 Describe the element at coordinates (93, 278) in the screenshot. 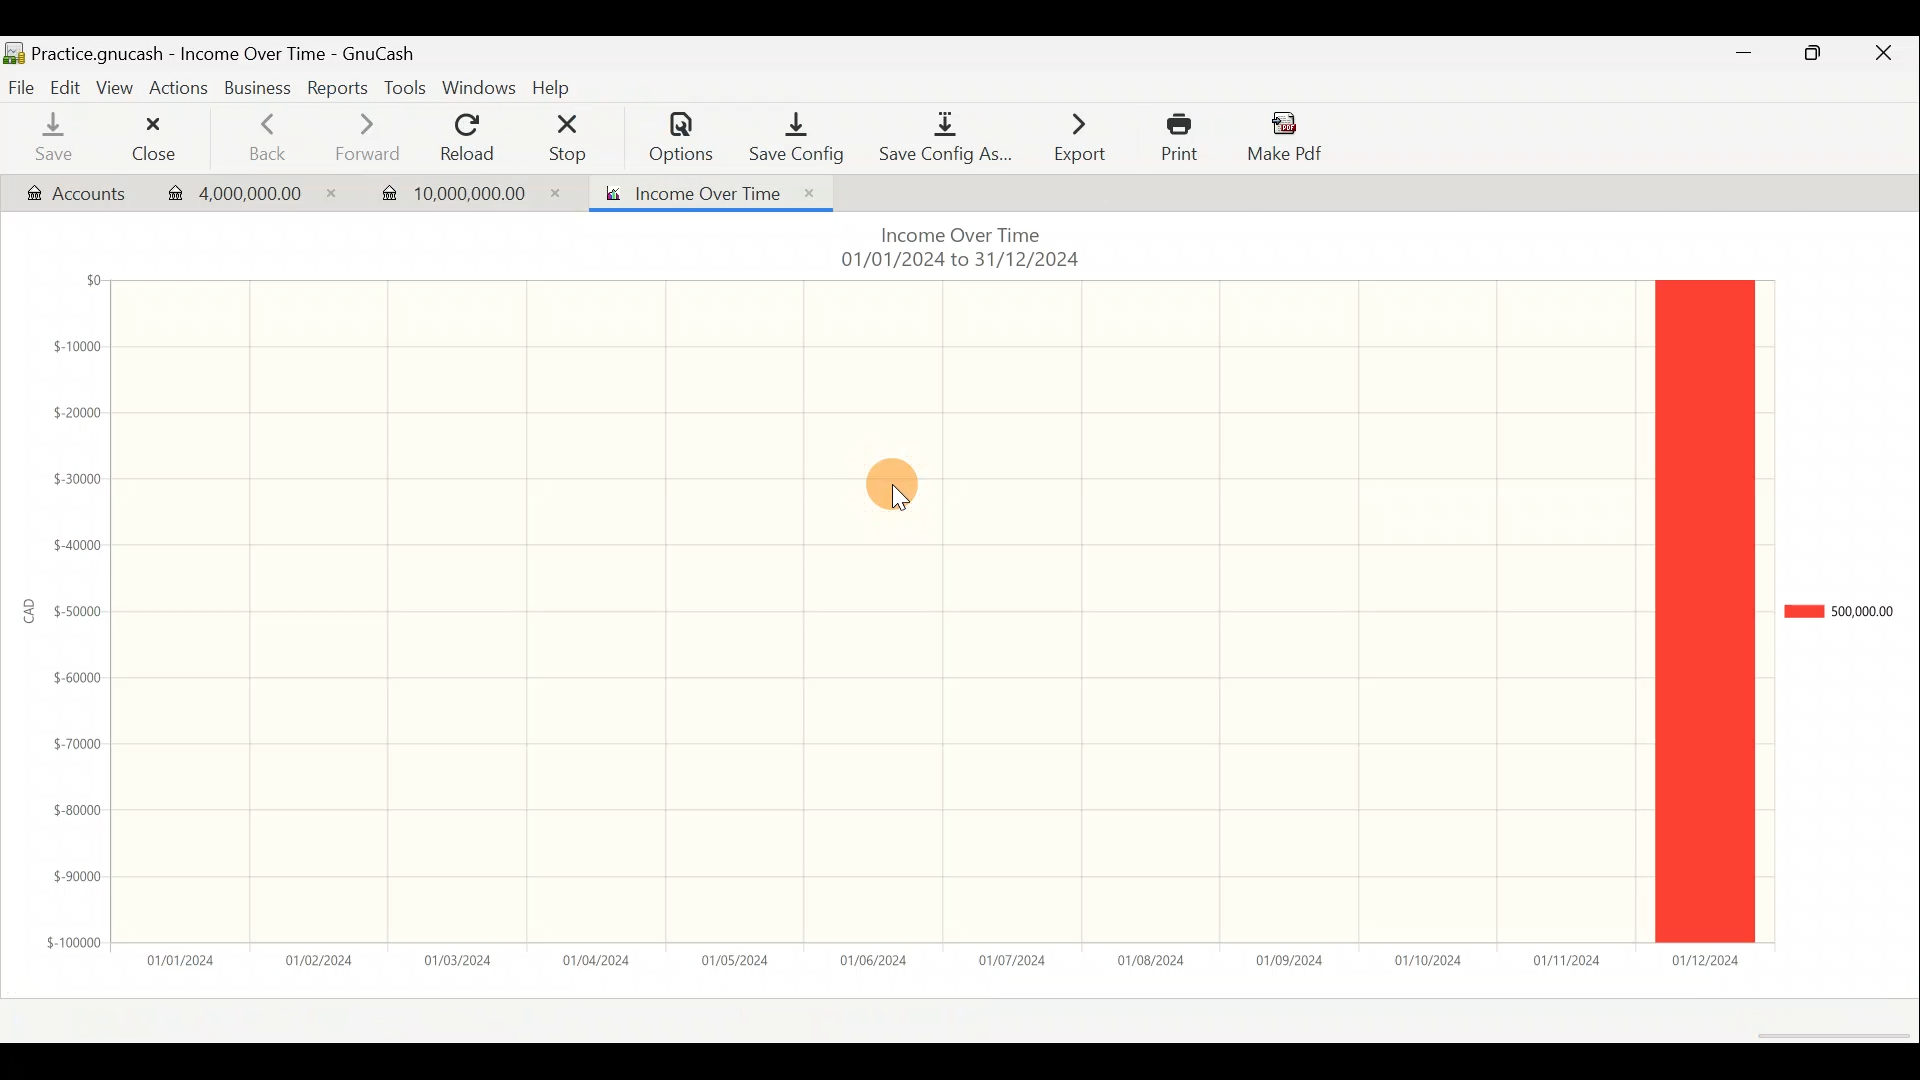

I see `$0` at that location.